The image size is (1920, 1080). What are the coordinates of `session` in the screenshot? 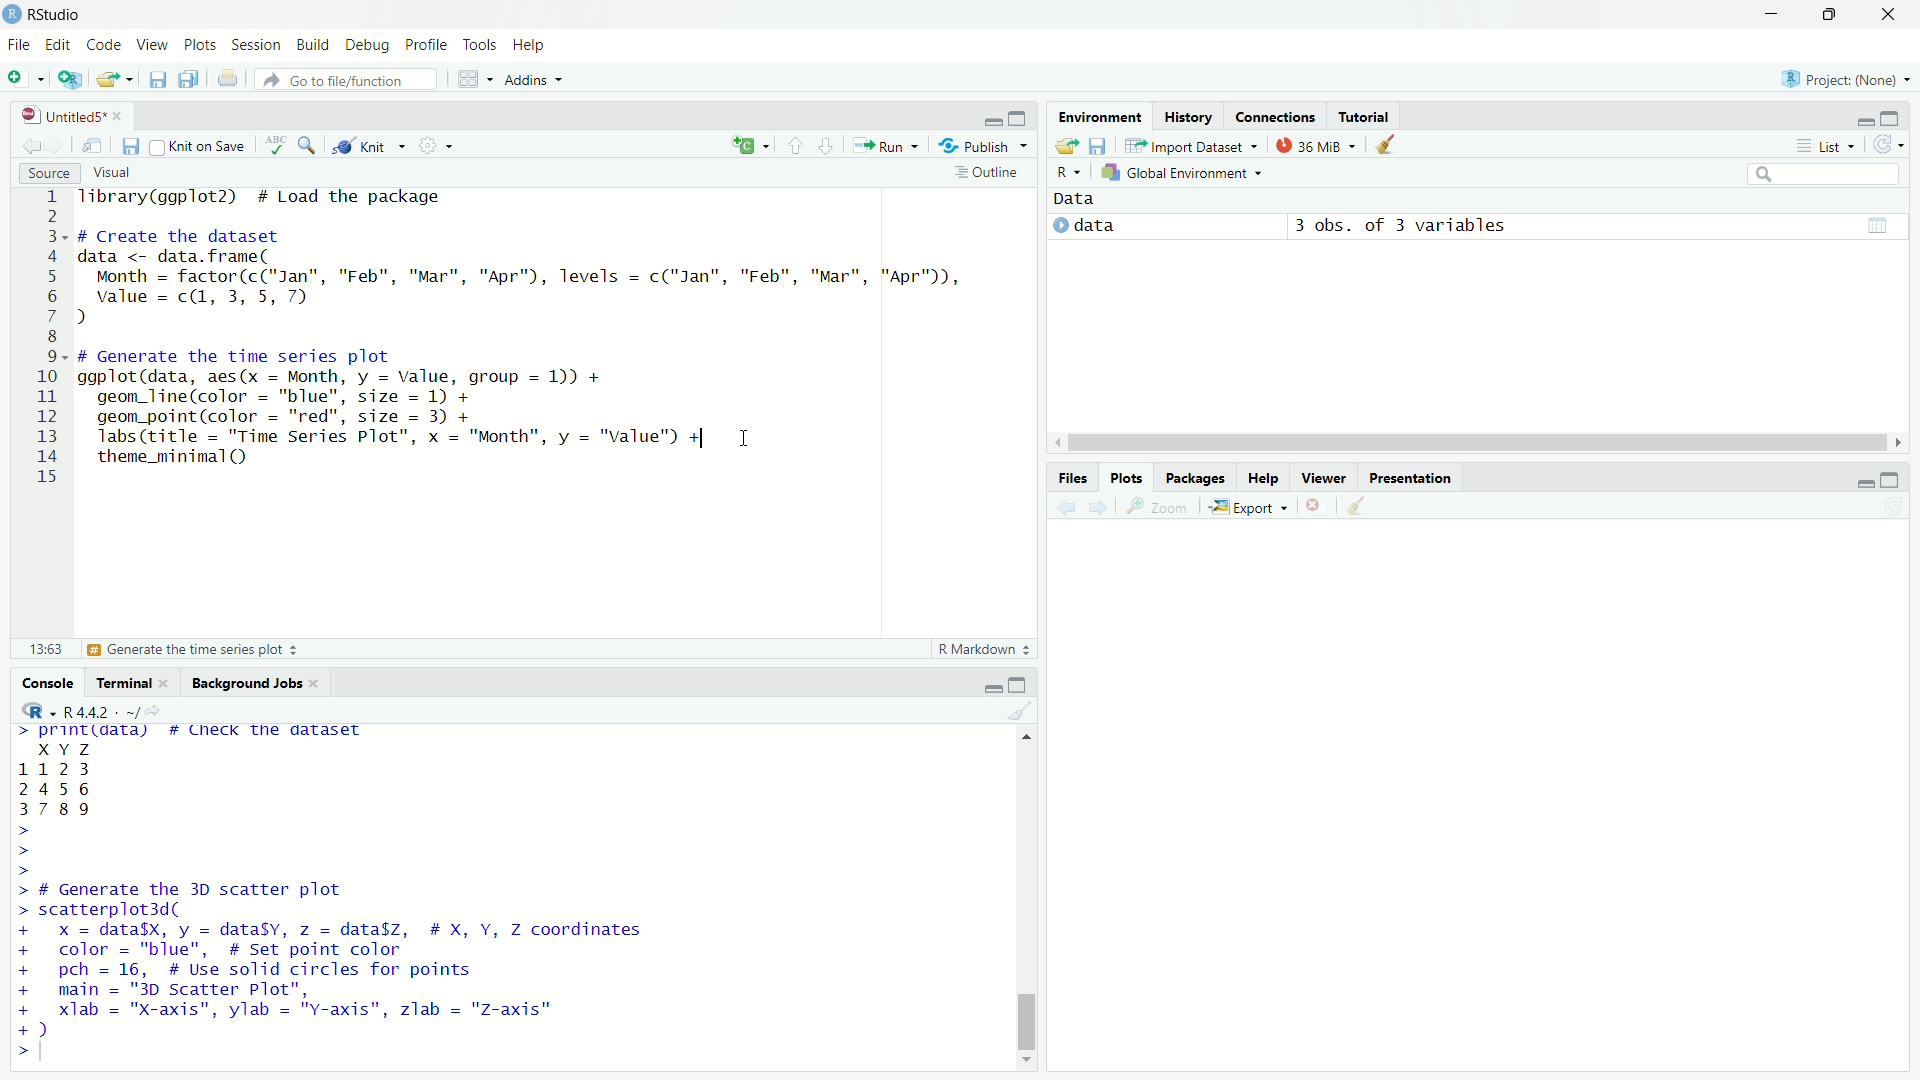 It's located at (258, 46).